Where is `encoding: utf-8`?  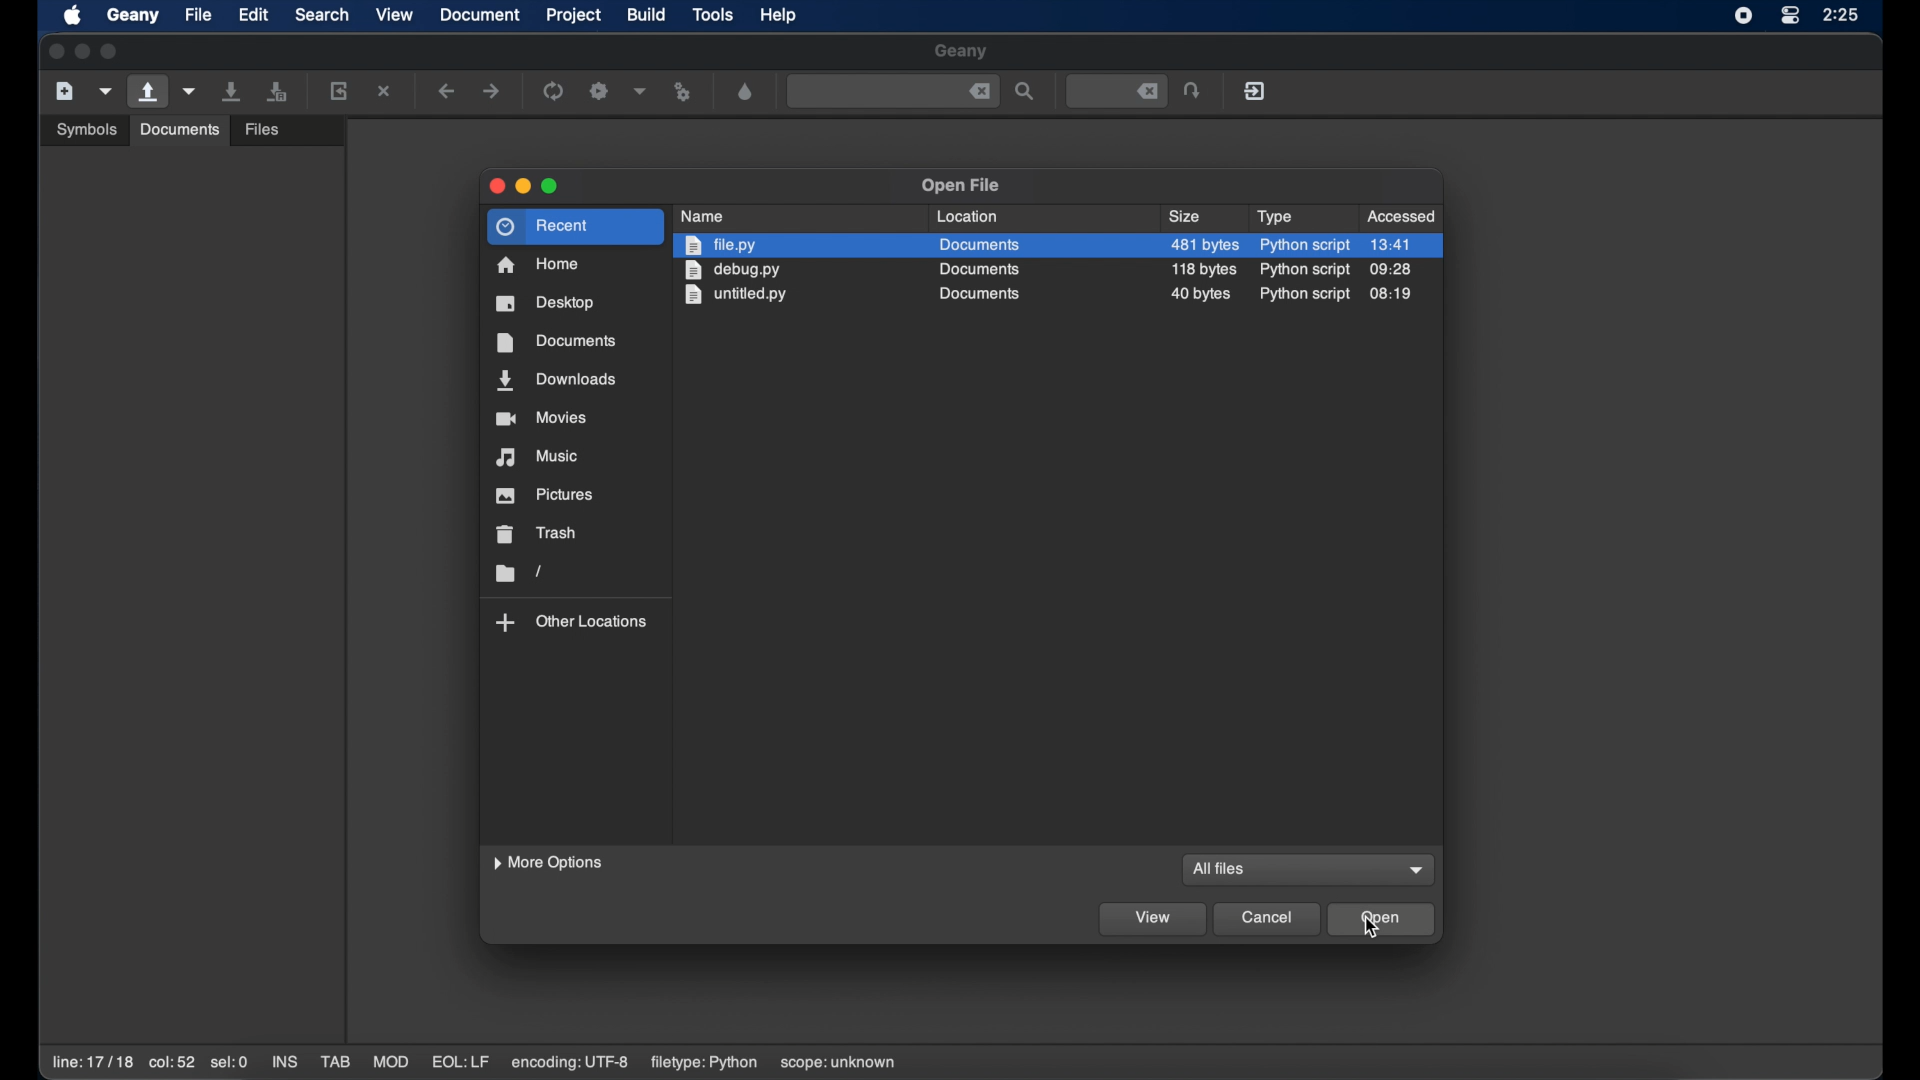 encoding: utf-8 is located at coordinates (571, 1062).